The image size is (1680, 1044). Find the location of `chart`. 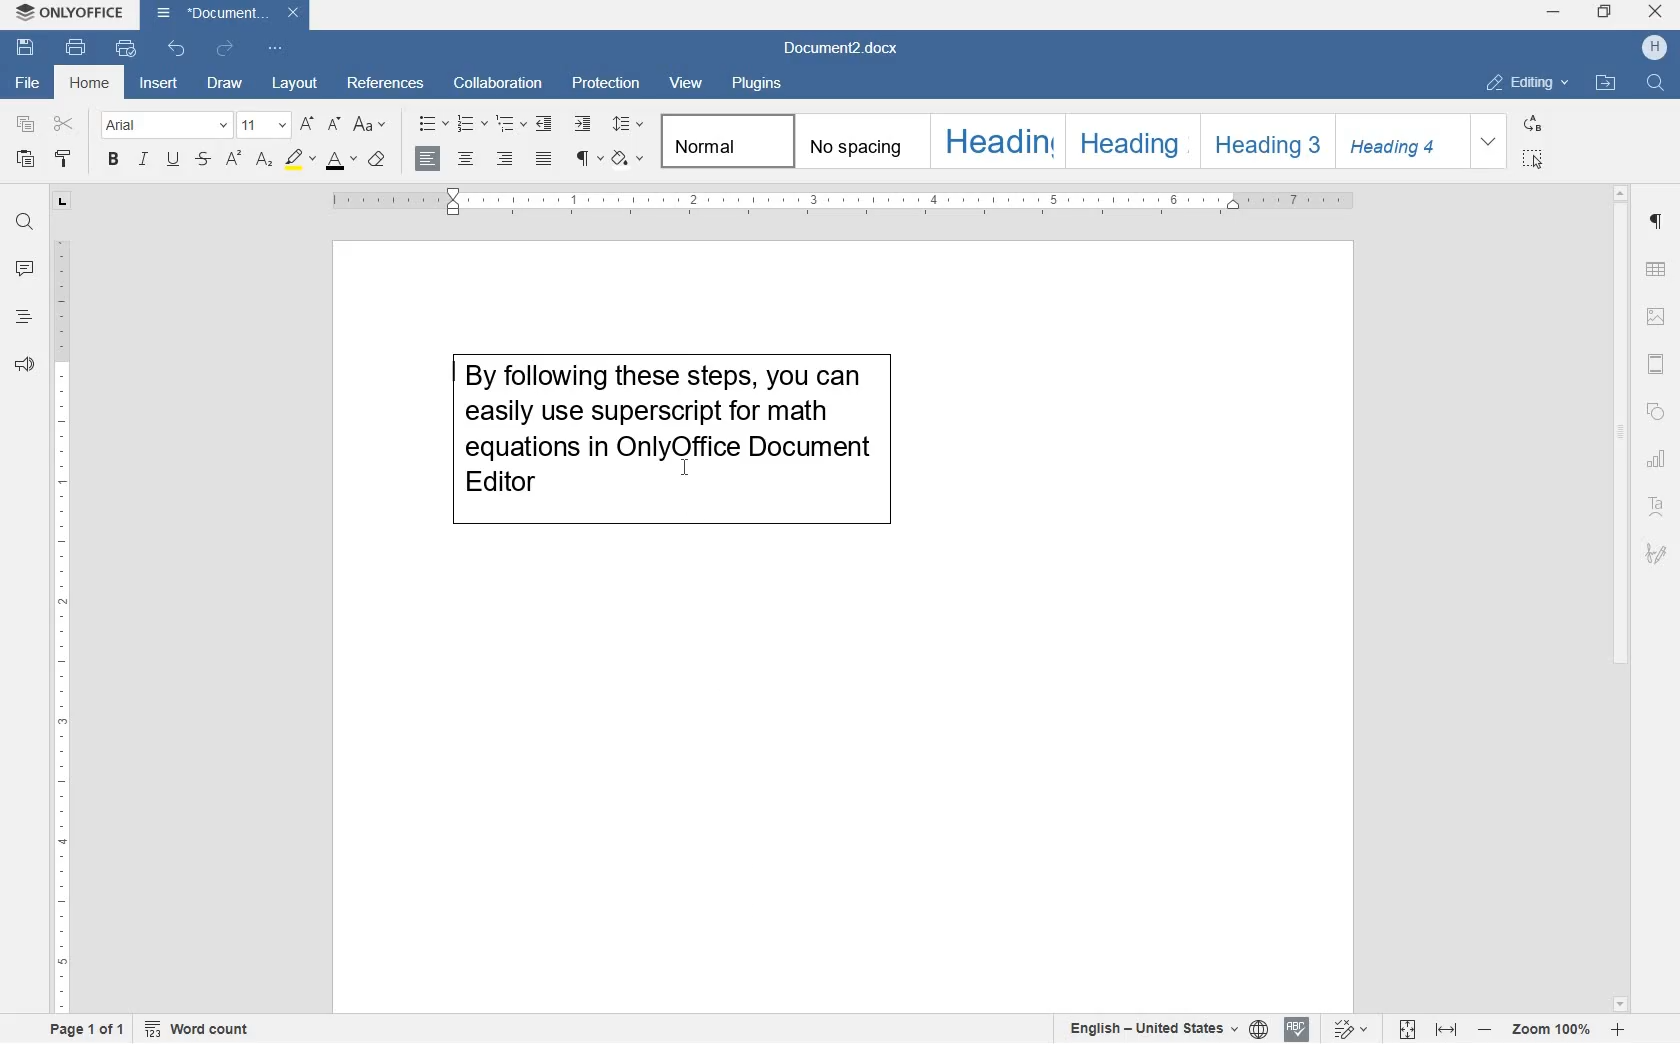

chart is located at coordinates (1656, 460).